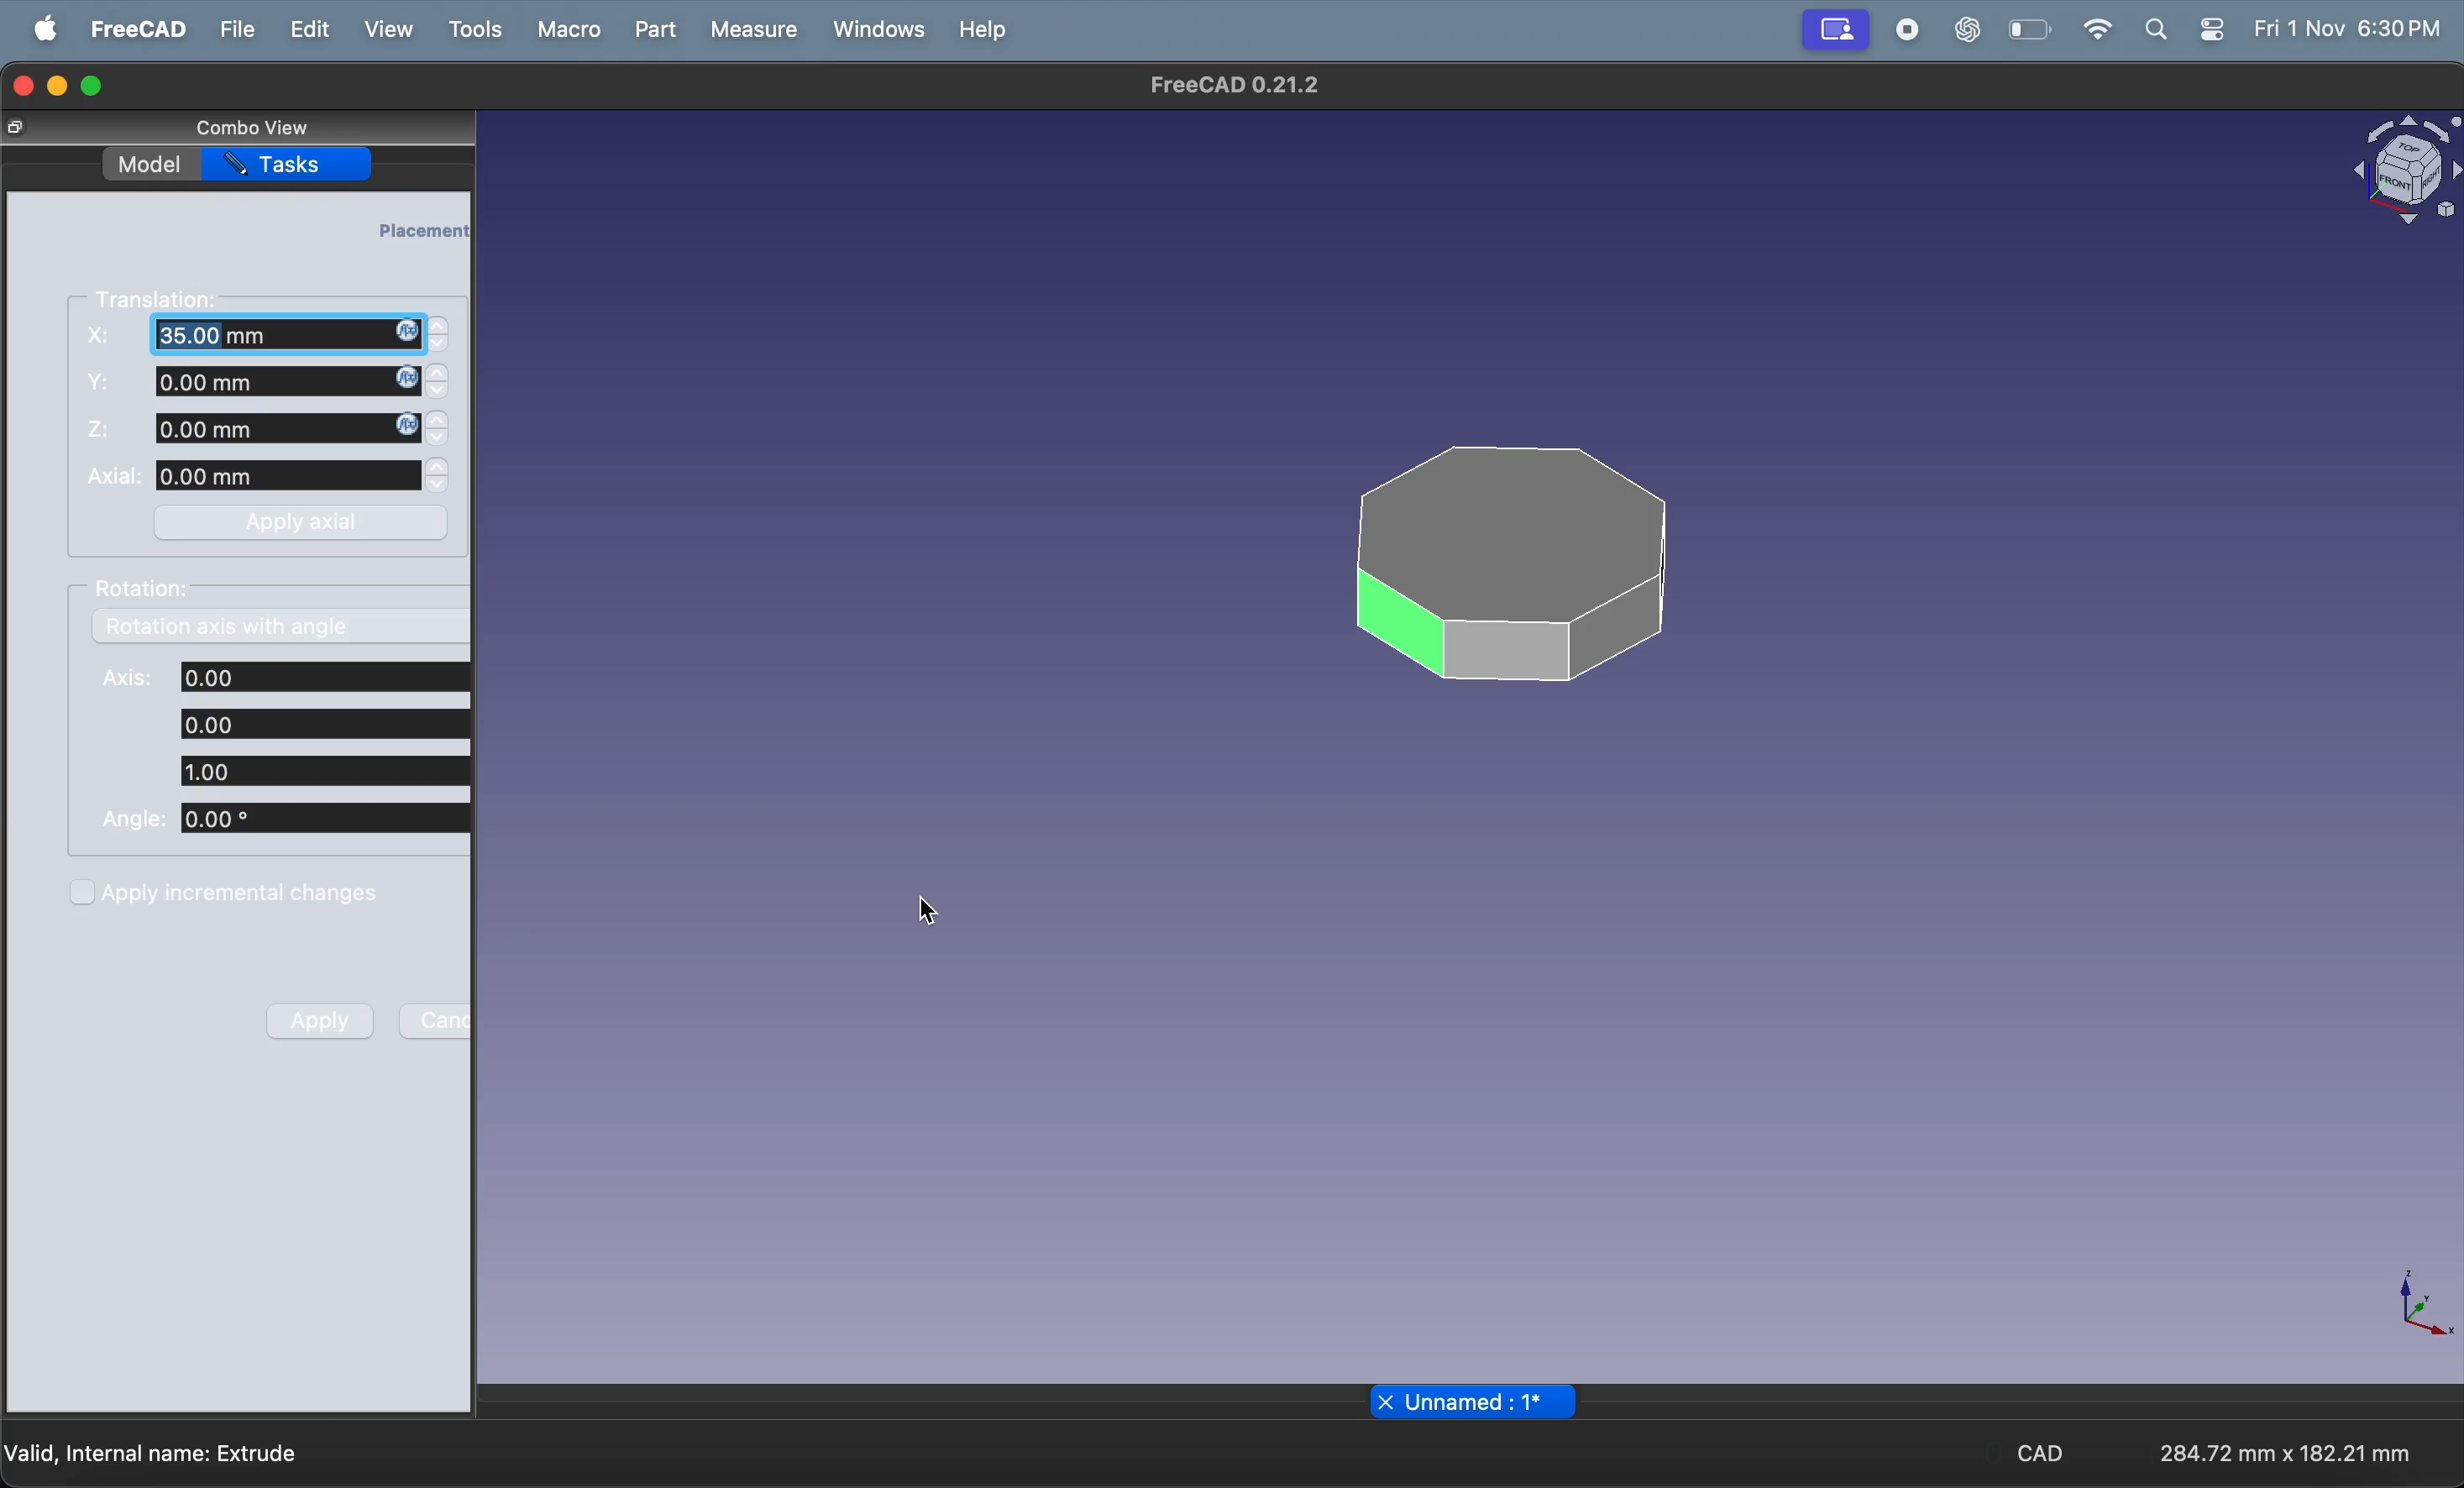 The image size is (2464, 1488). What do you see at coordinates (755, 28) in the screenshot?
I see `measure` at bounding box center [755, 28].